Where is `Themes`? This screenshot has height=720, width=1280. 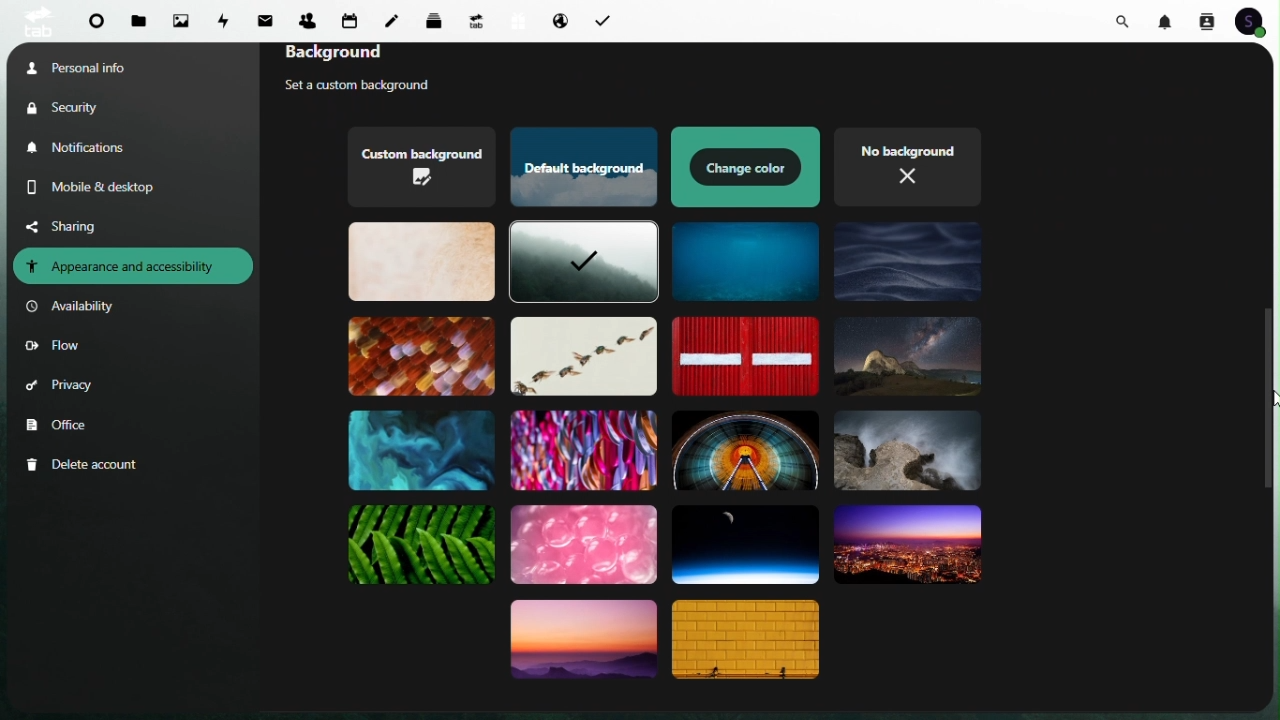
Themes is located at coordinates (581, 448).